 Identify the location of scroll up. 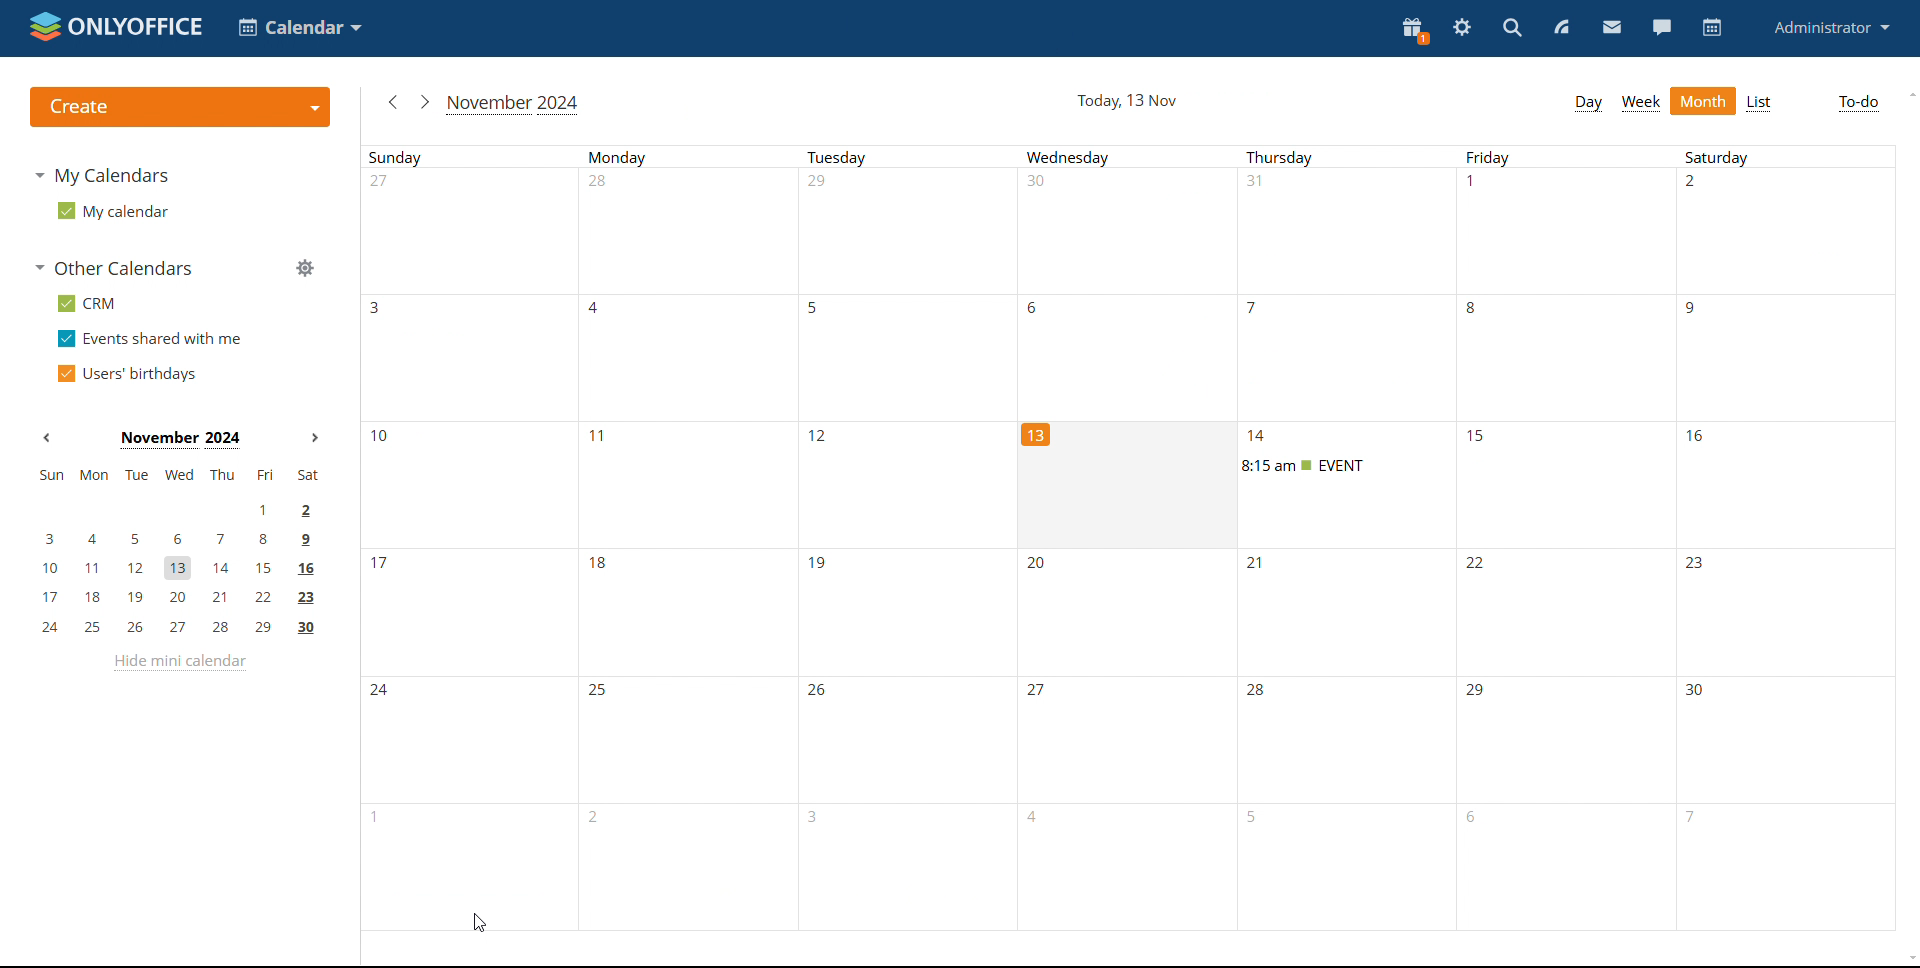
(1911, 94).